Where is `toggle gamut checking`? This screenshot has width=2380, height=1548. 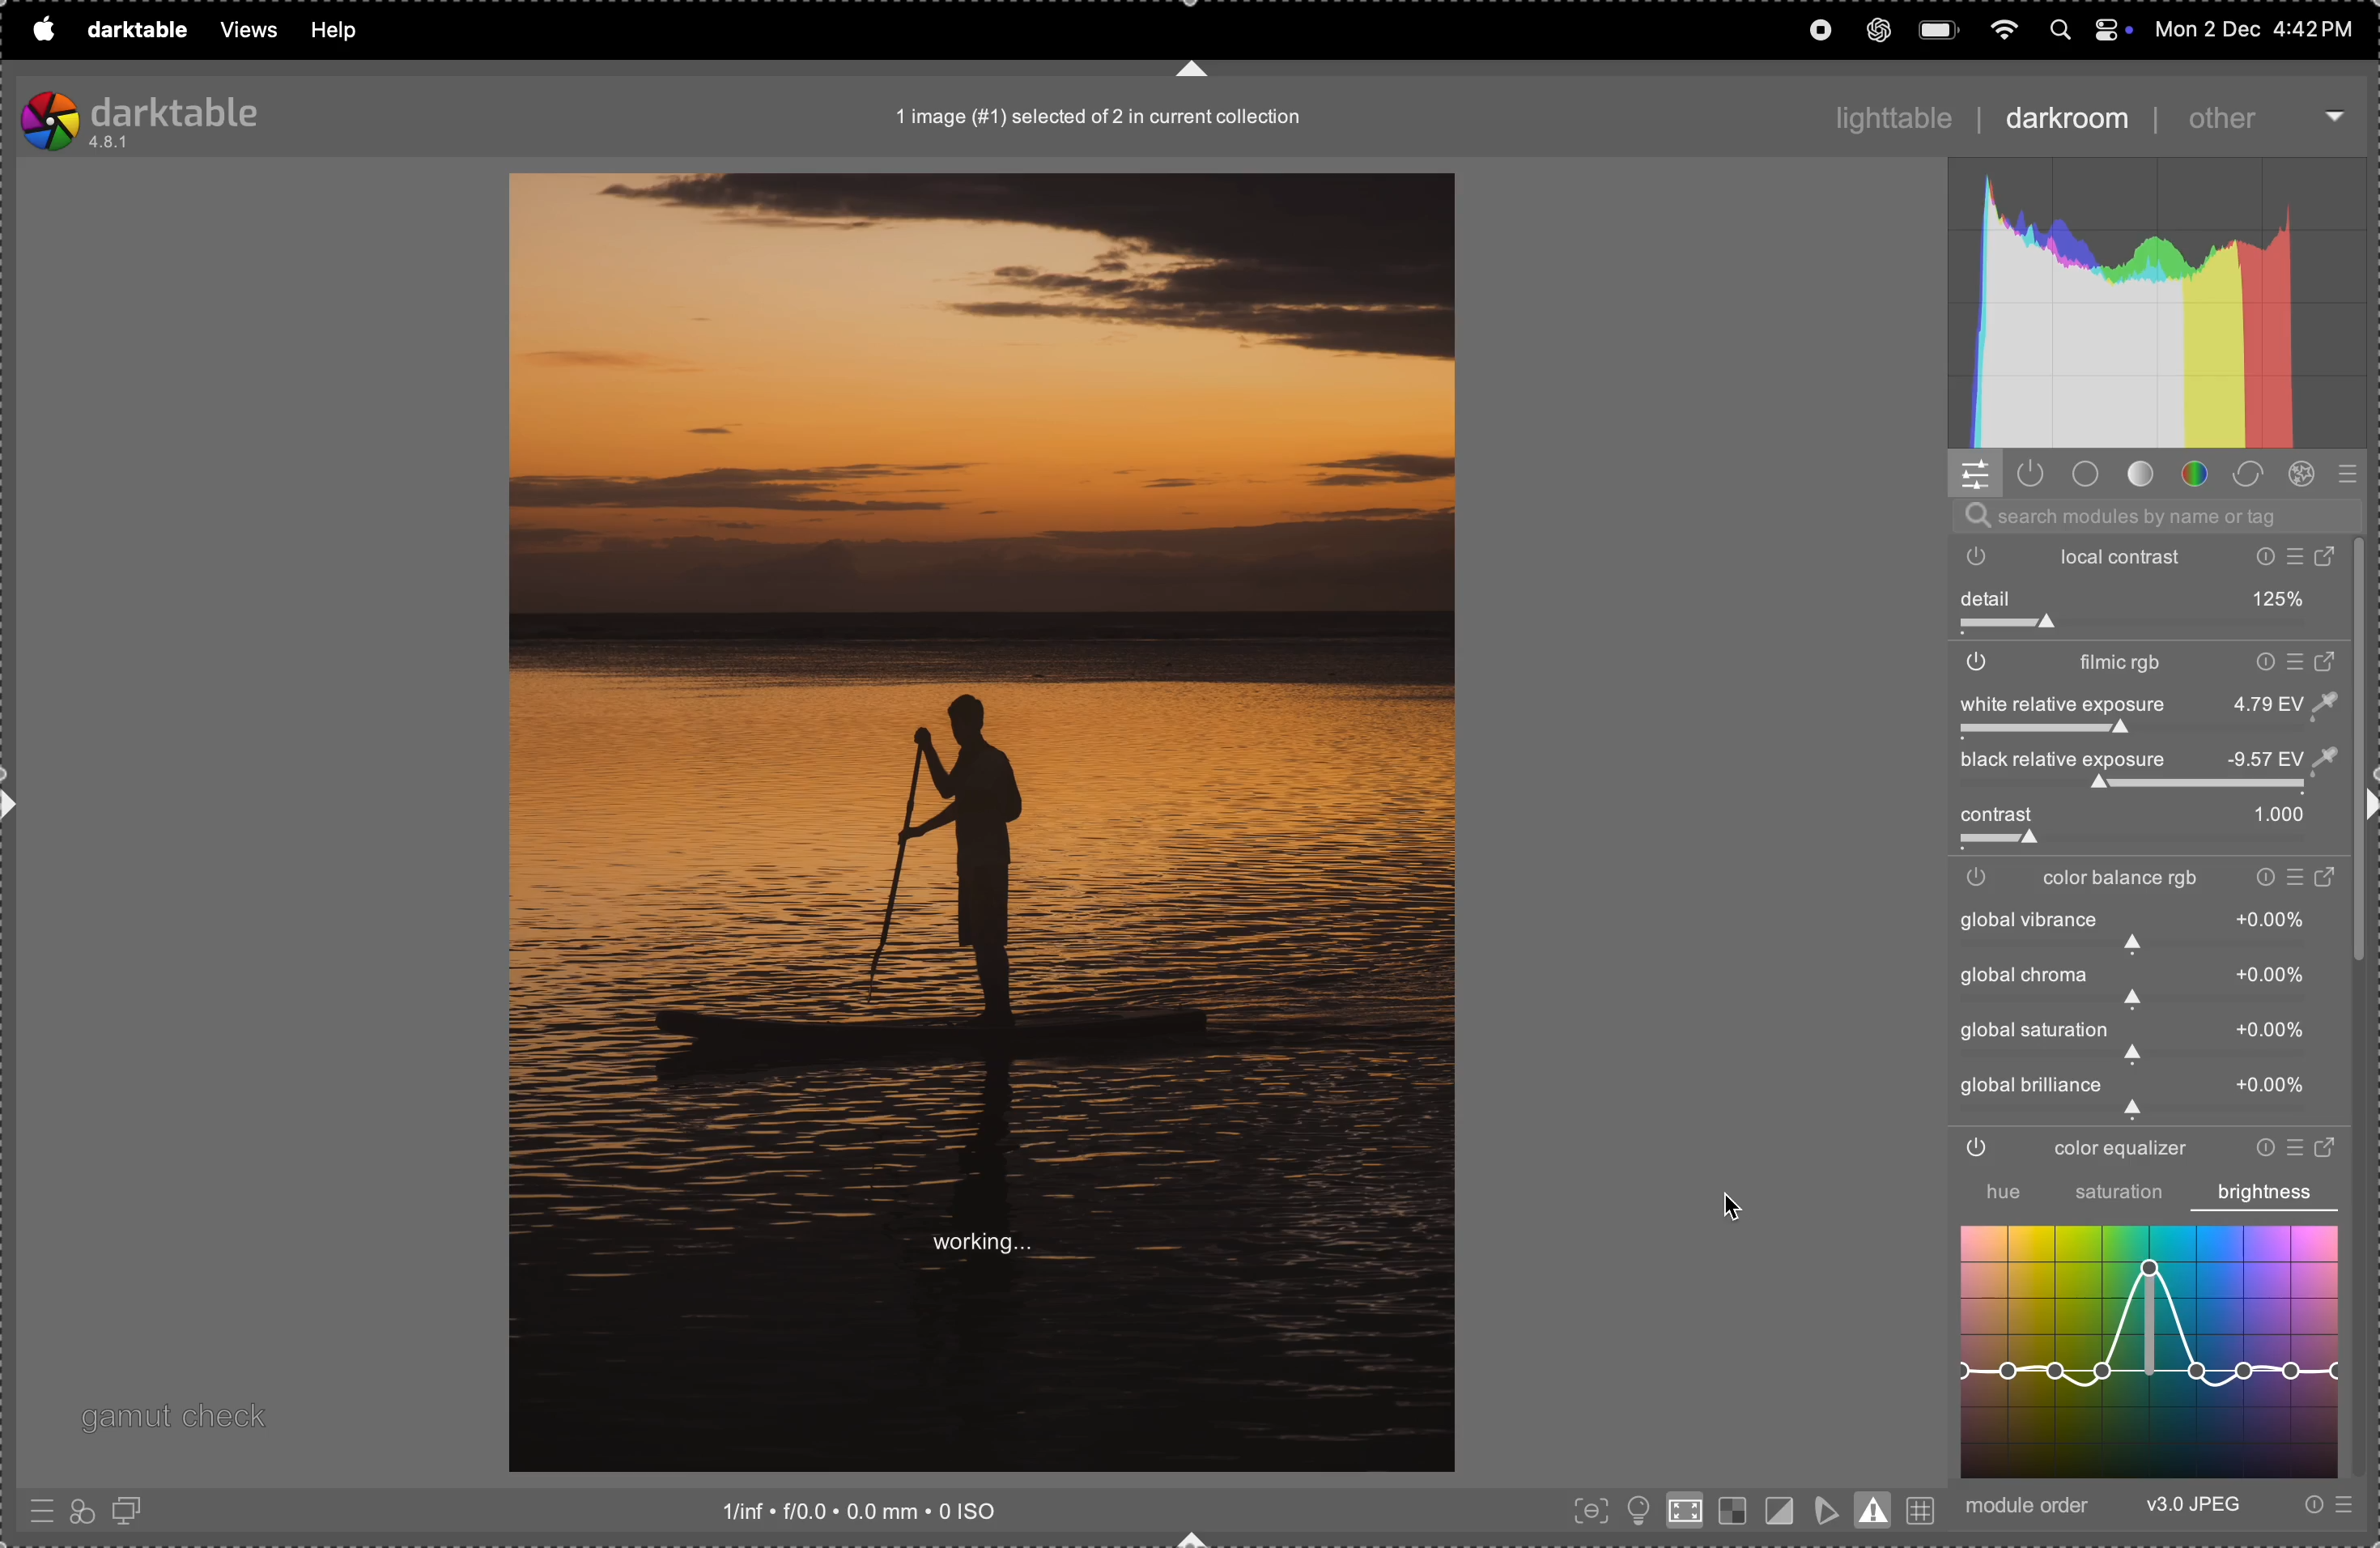
toggle gamut checking is located at coordinates (1876, 1509).